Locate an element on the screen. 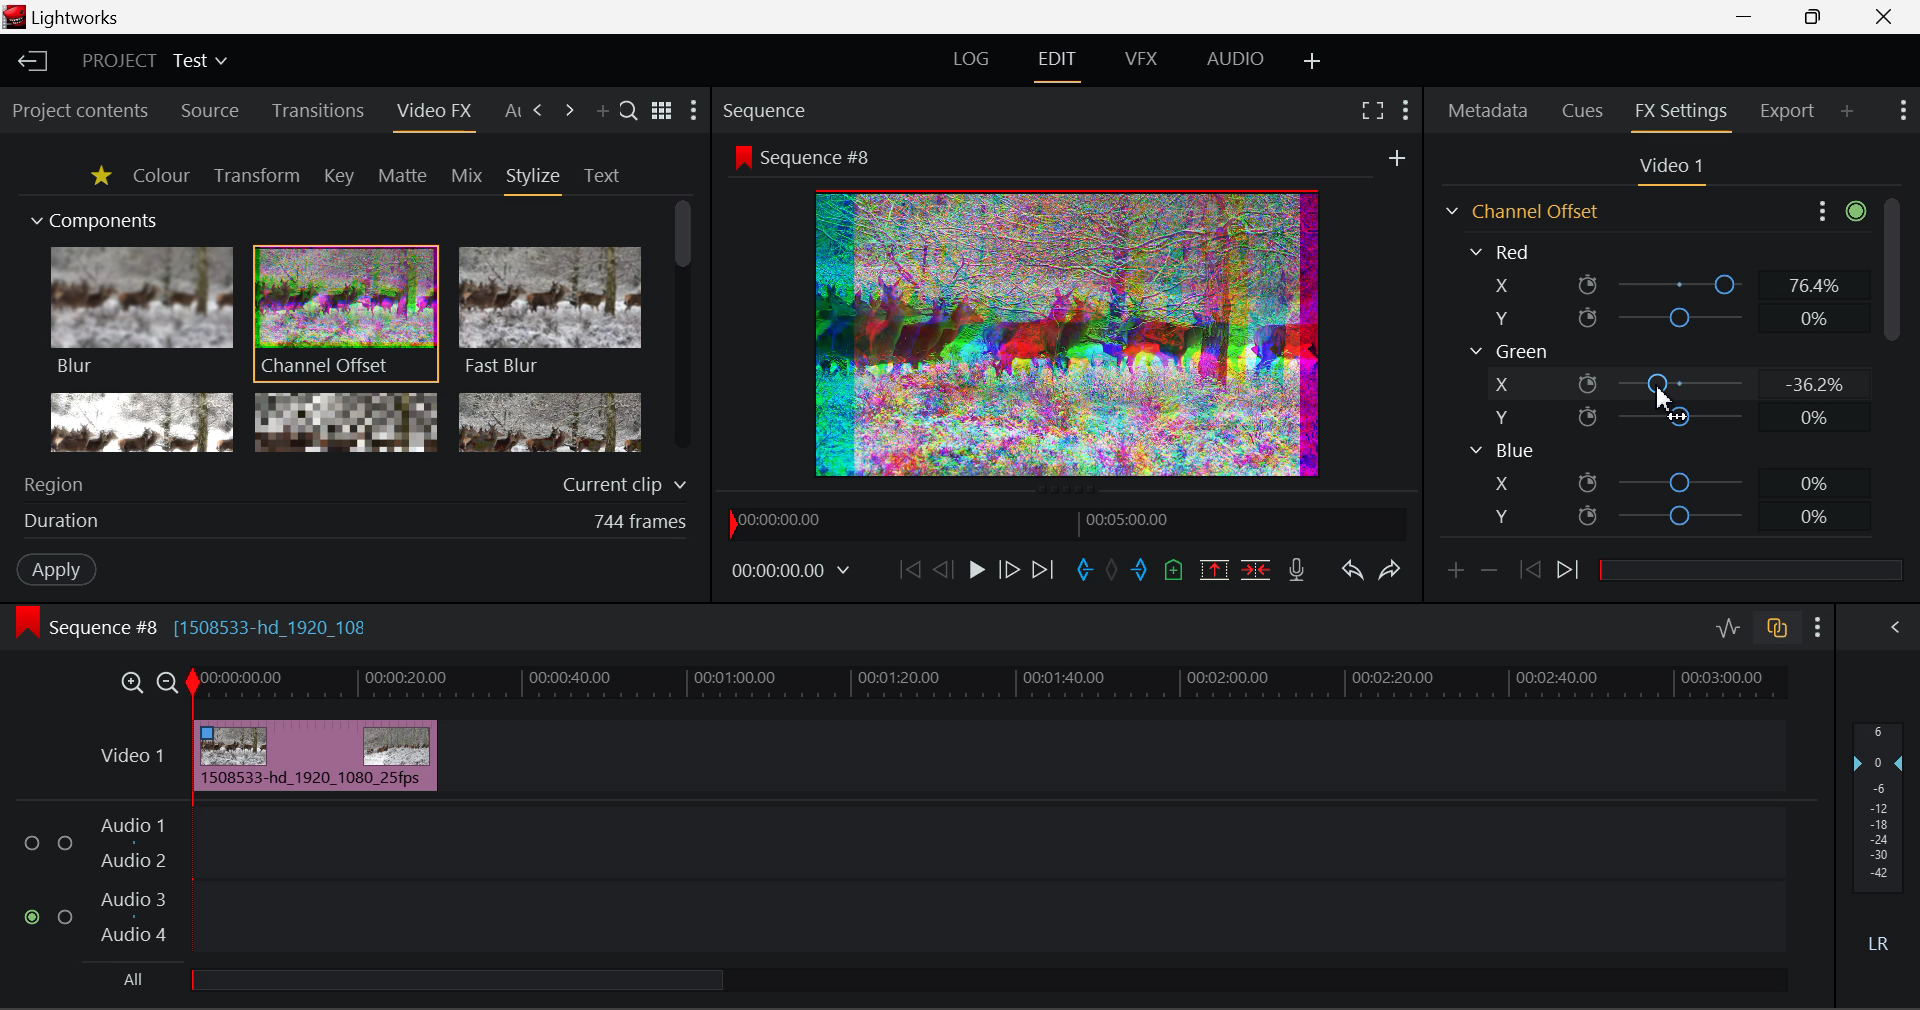 The height and width of the screenshot is (1010, 1920). Effect Applied is located at coordinates (317, 752).